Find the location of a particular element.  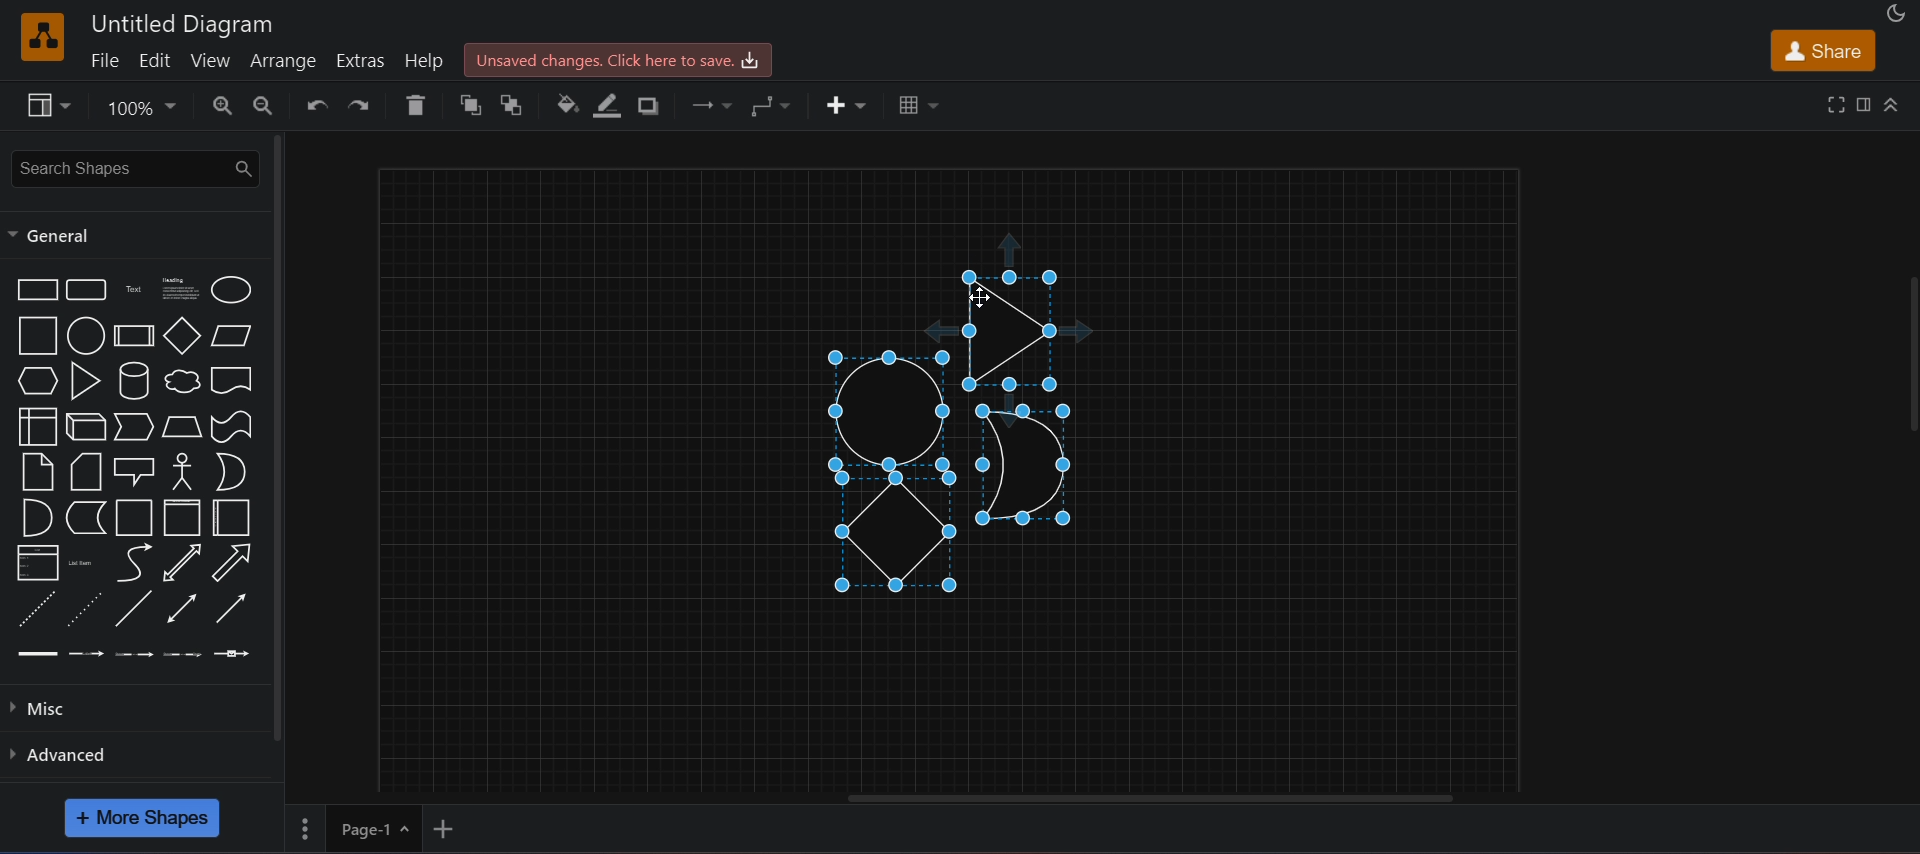

zoom out is located at coordinates (266, 105).